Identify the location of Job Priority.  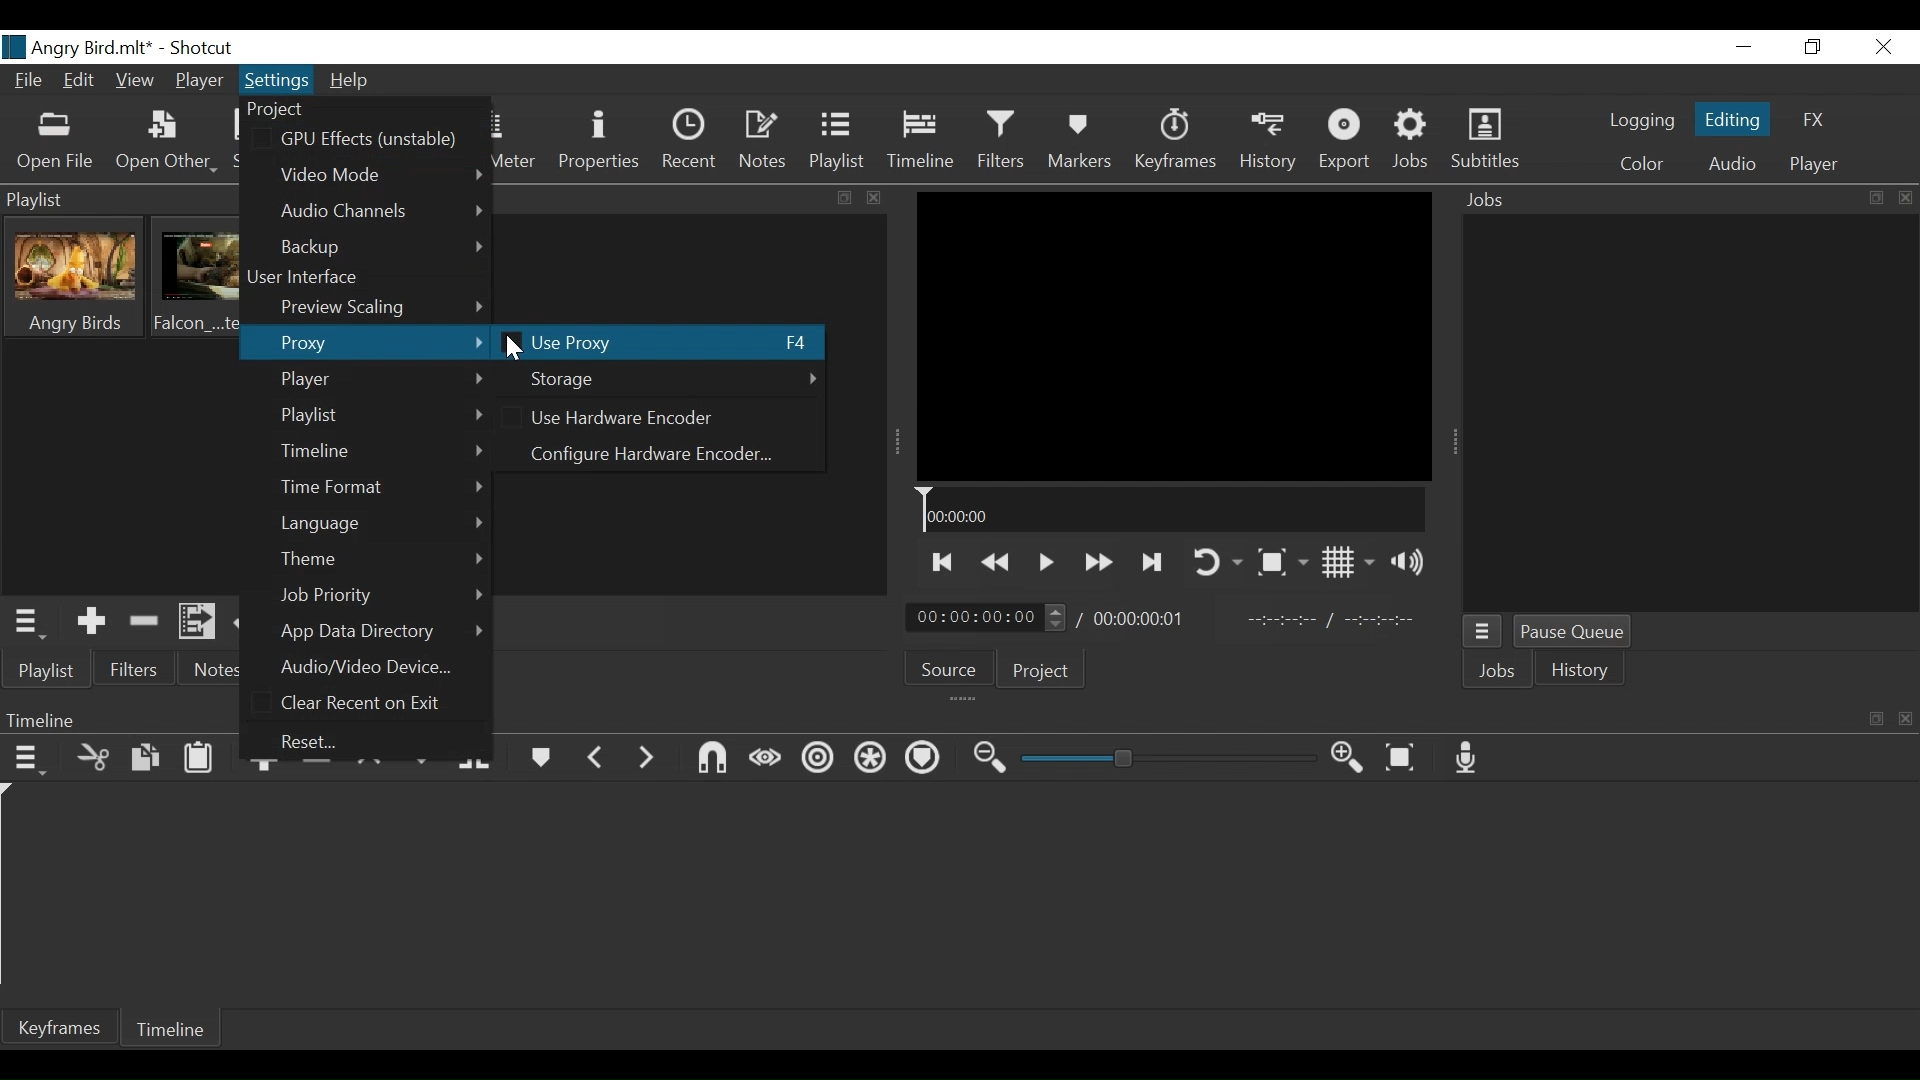
(382, 595).